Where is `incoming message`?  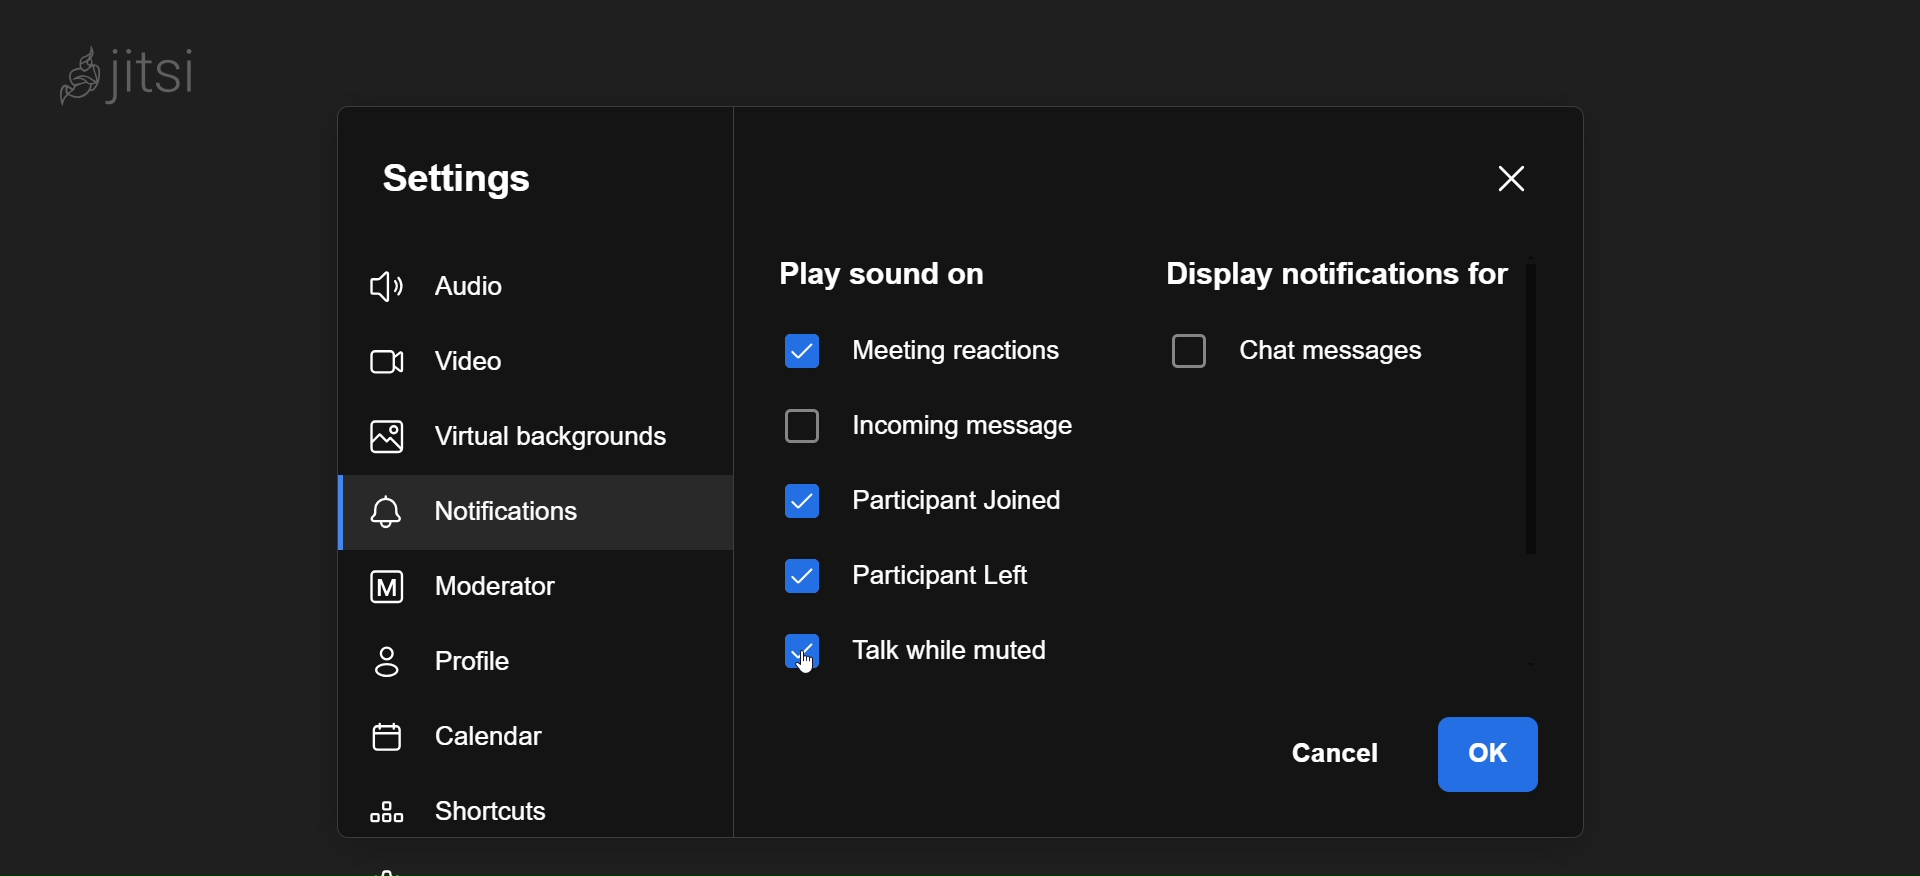 incoming message is located at coordinates (935, 418).